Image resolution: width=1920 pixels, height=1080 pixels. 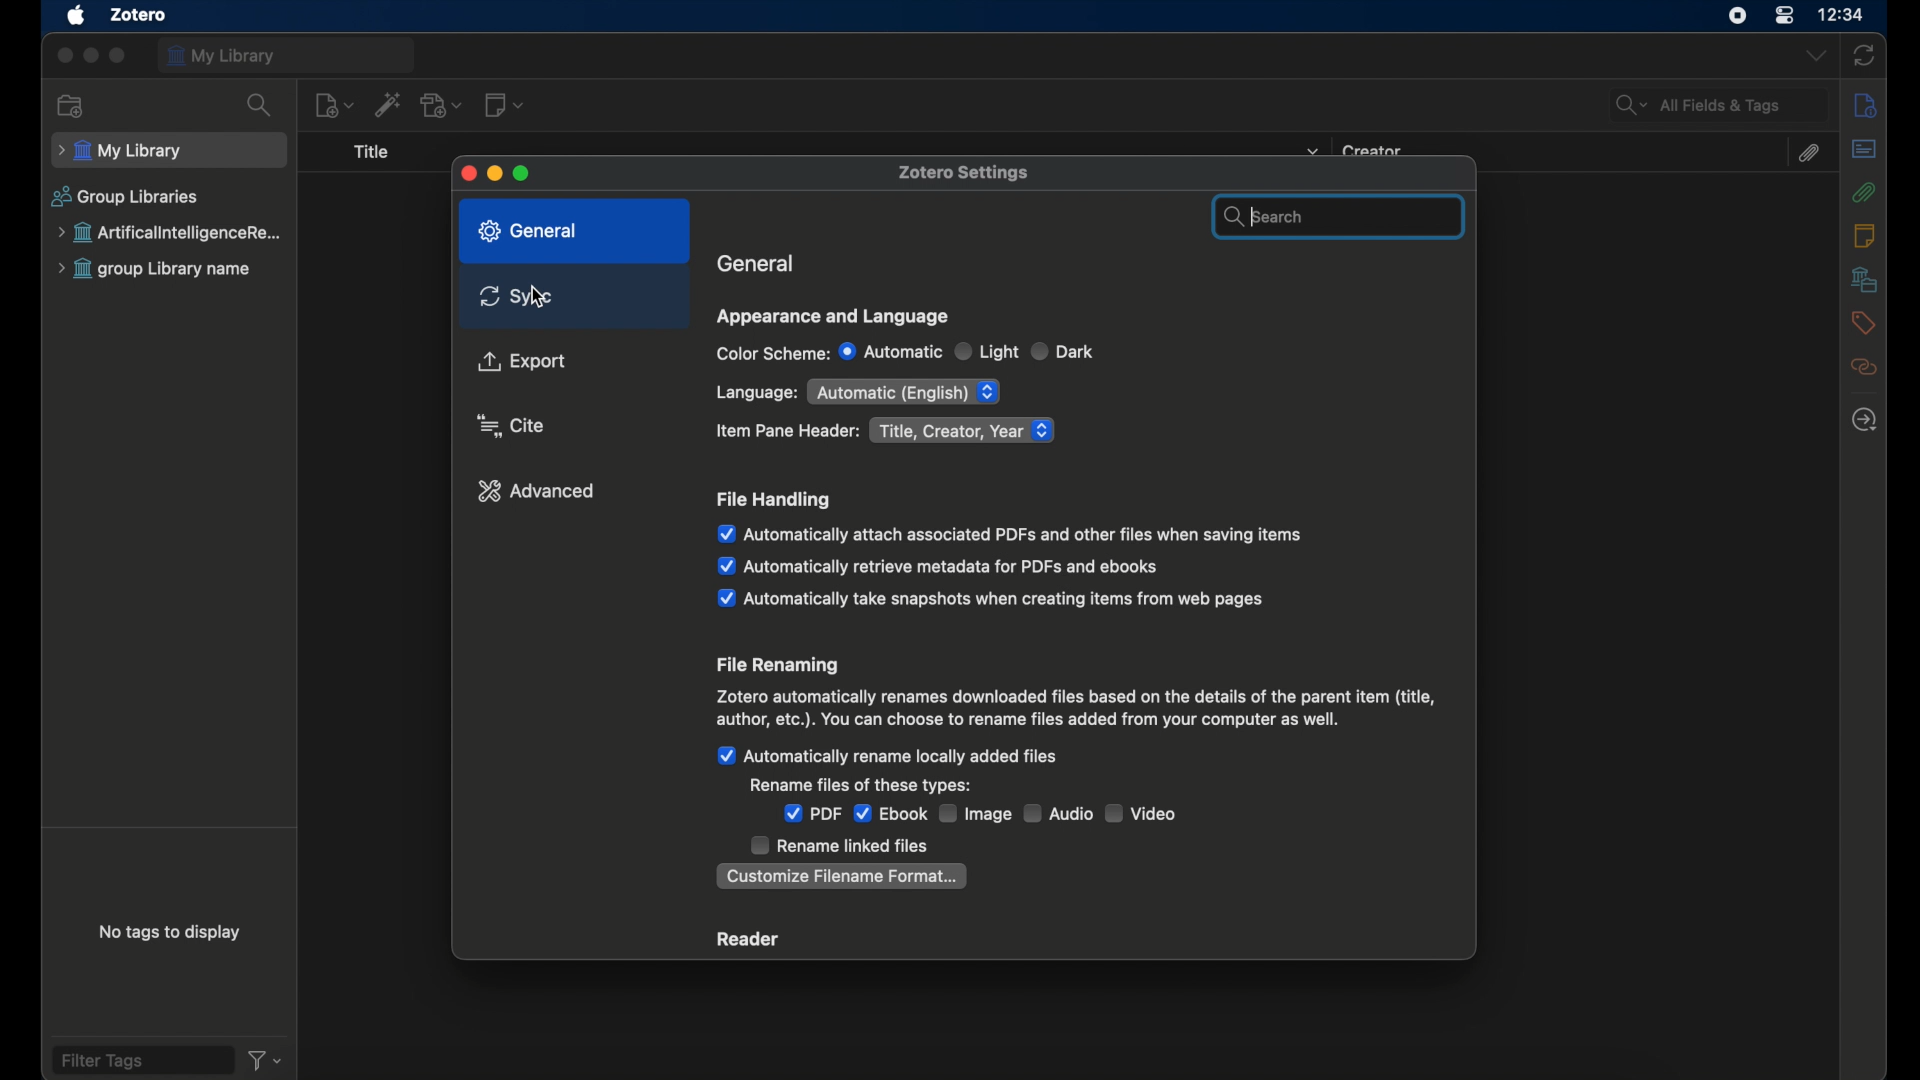 I want to click on language:, so click(x=755, y=393).